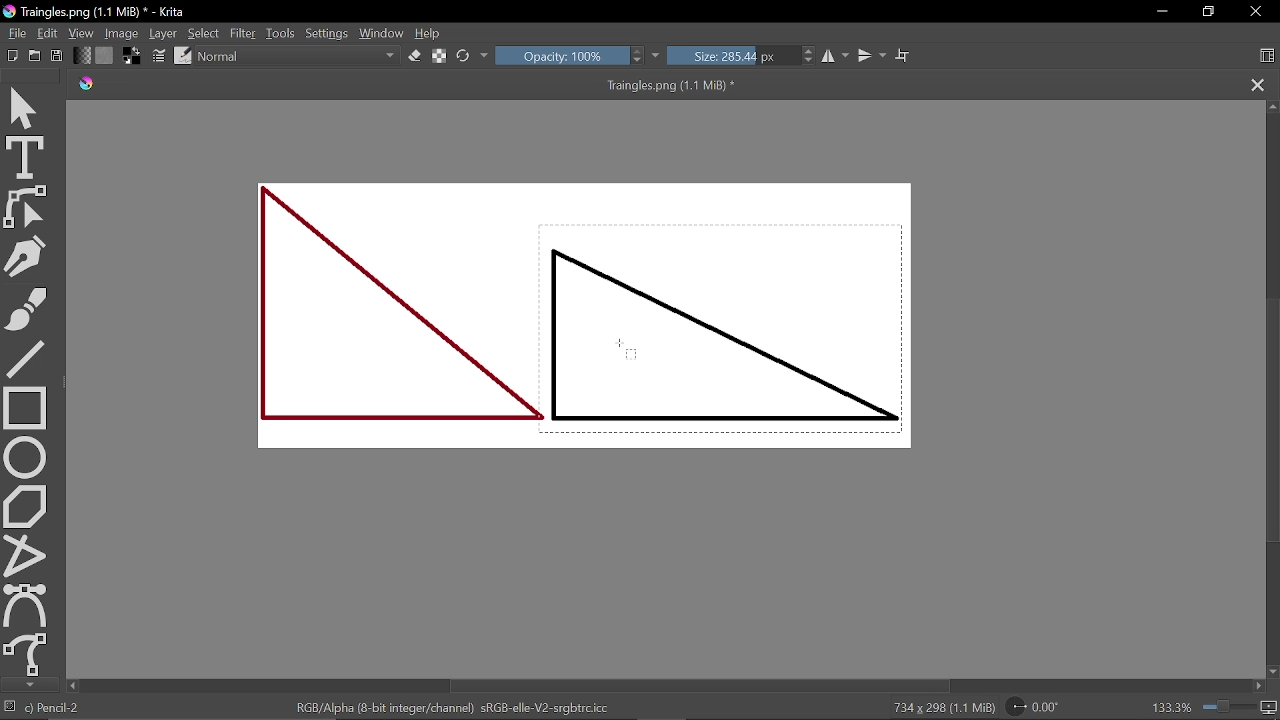 Image resolution: width=1280 pixels, height=720 pixels. Describe the element at coordinates (161, 57) in the screenshot. I see `Choose brush settings` at that location.